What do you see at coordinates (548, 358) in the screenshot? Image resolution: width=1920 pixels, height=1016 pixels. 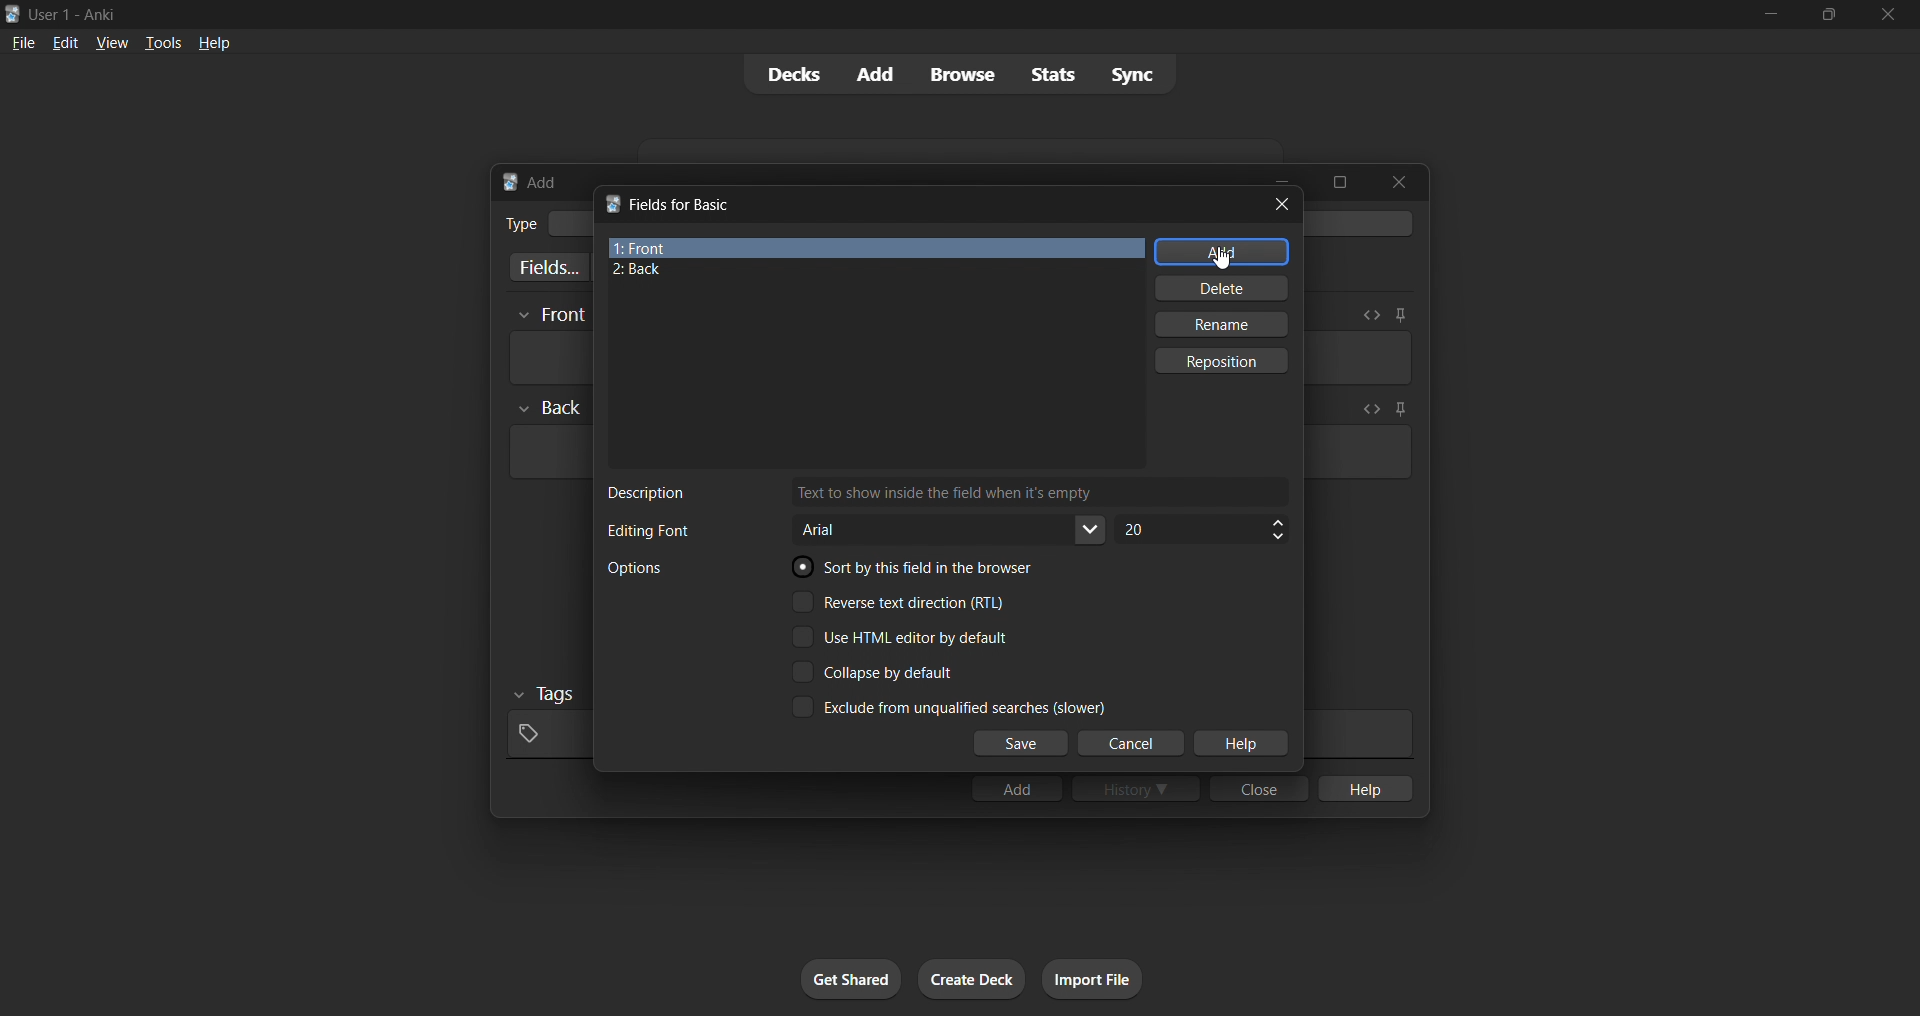 I see `card front input` at bounding box center [548, 358].